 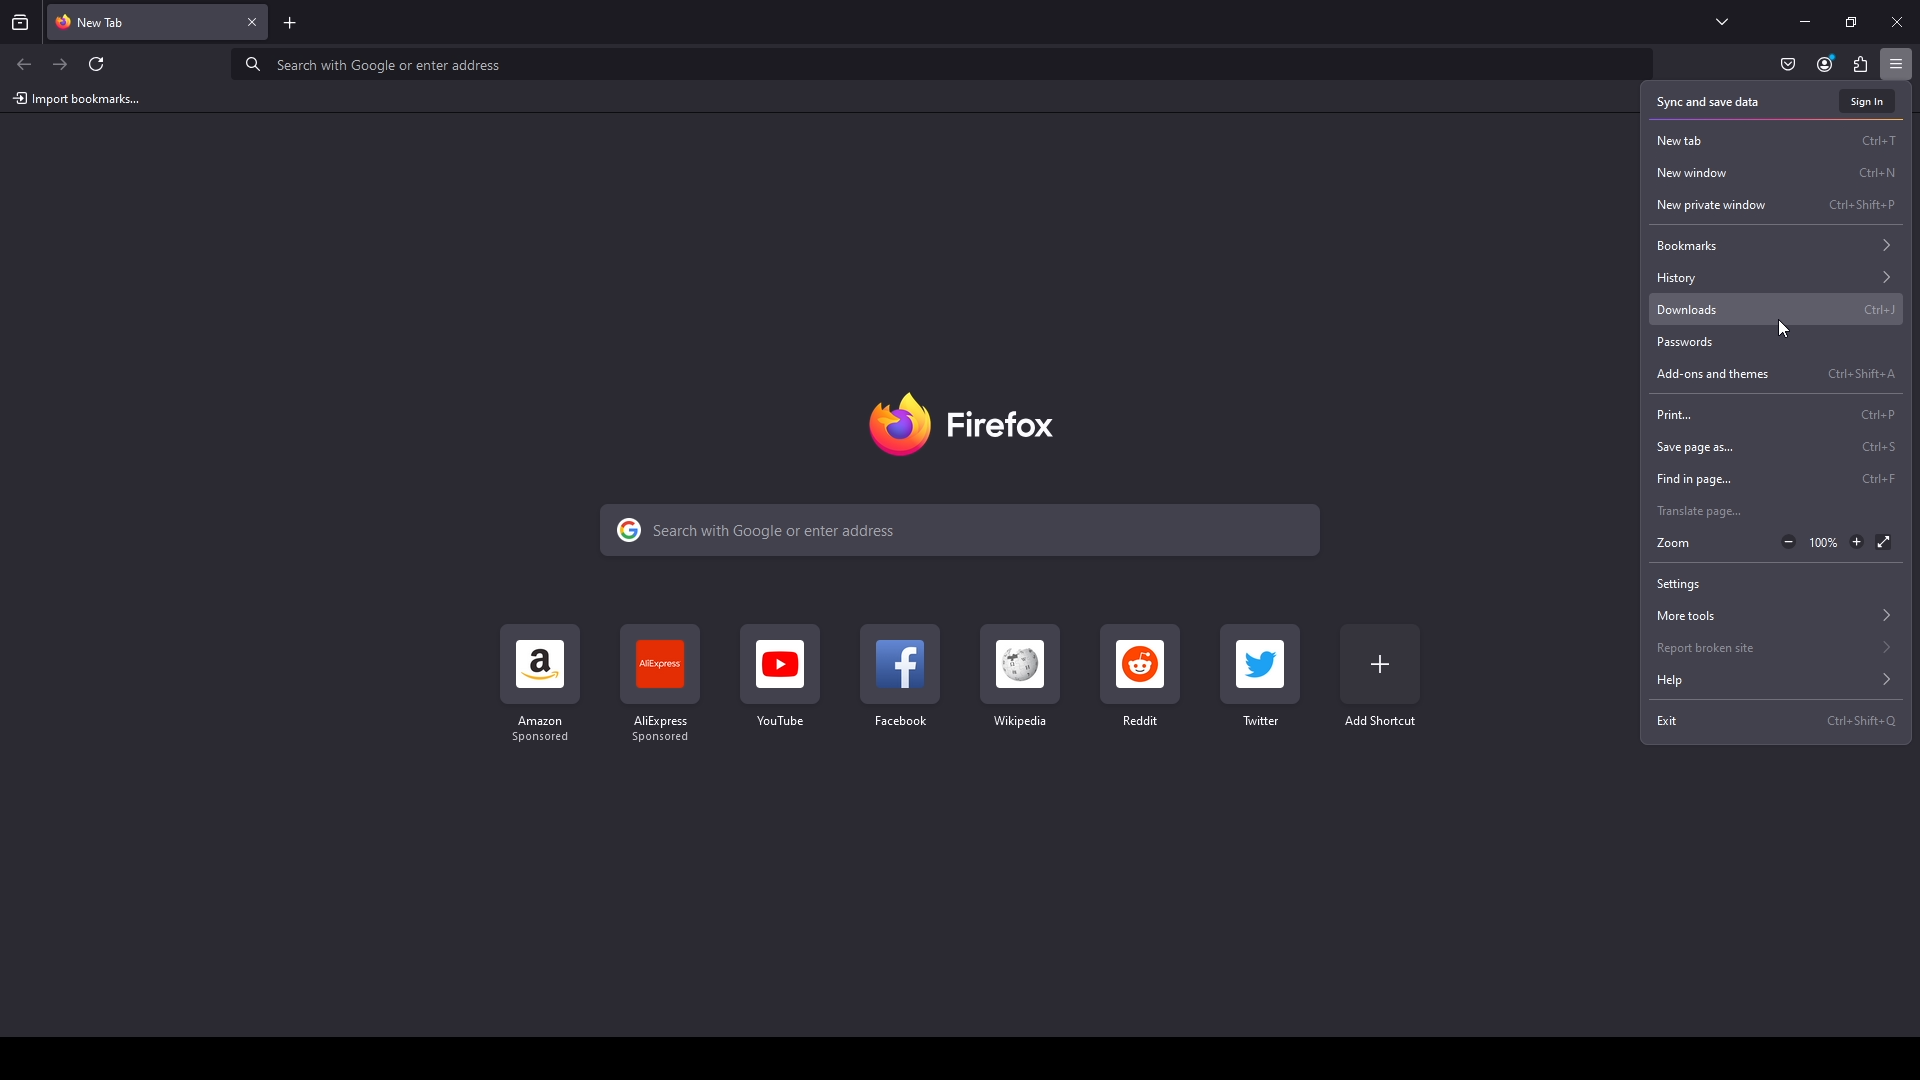 I want to click on Twitter, so click(x=1261, y=676).